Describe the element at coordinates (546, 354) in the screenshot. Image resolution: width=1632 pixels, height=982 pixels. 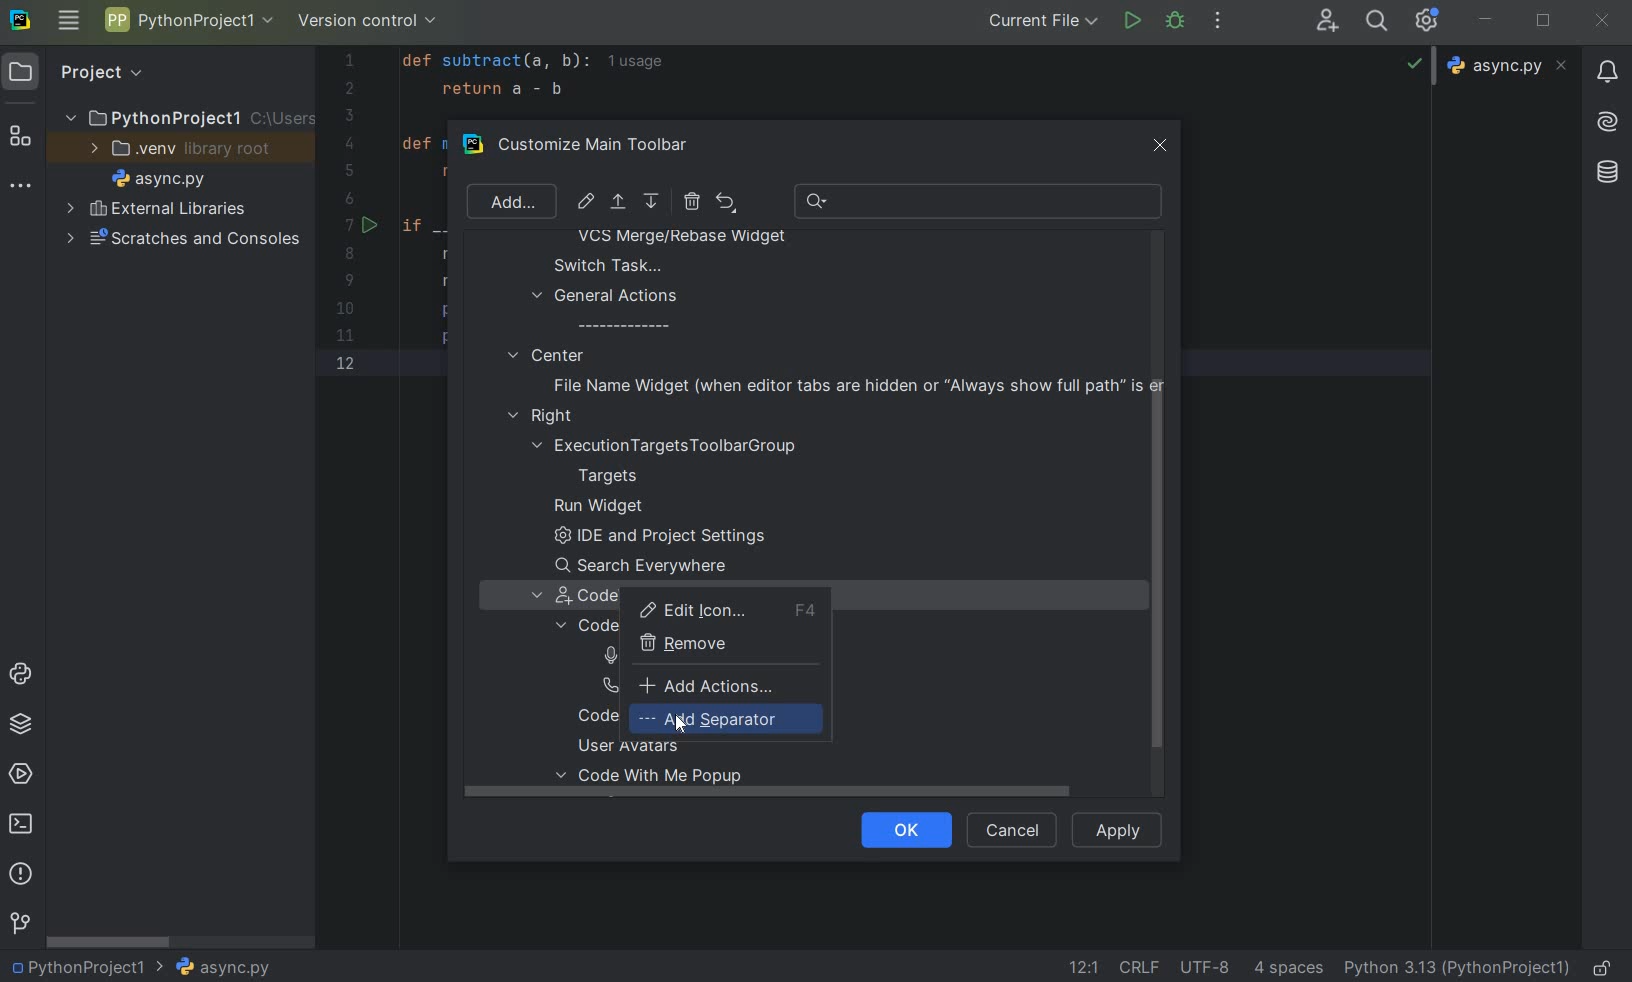
I see `center` at that location.